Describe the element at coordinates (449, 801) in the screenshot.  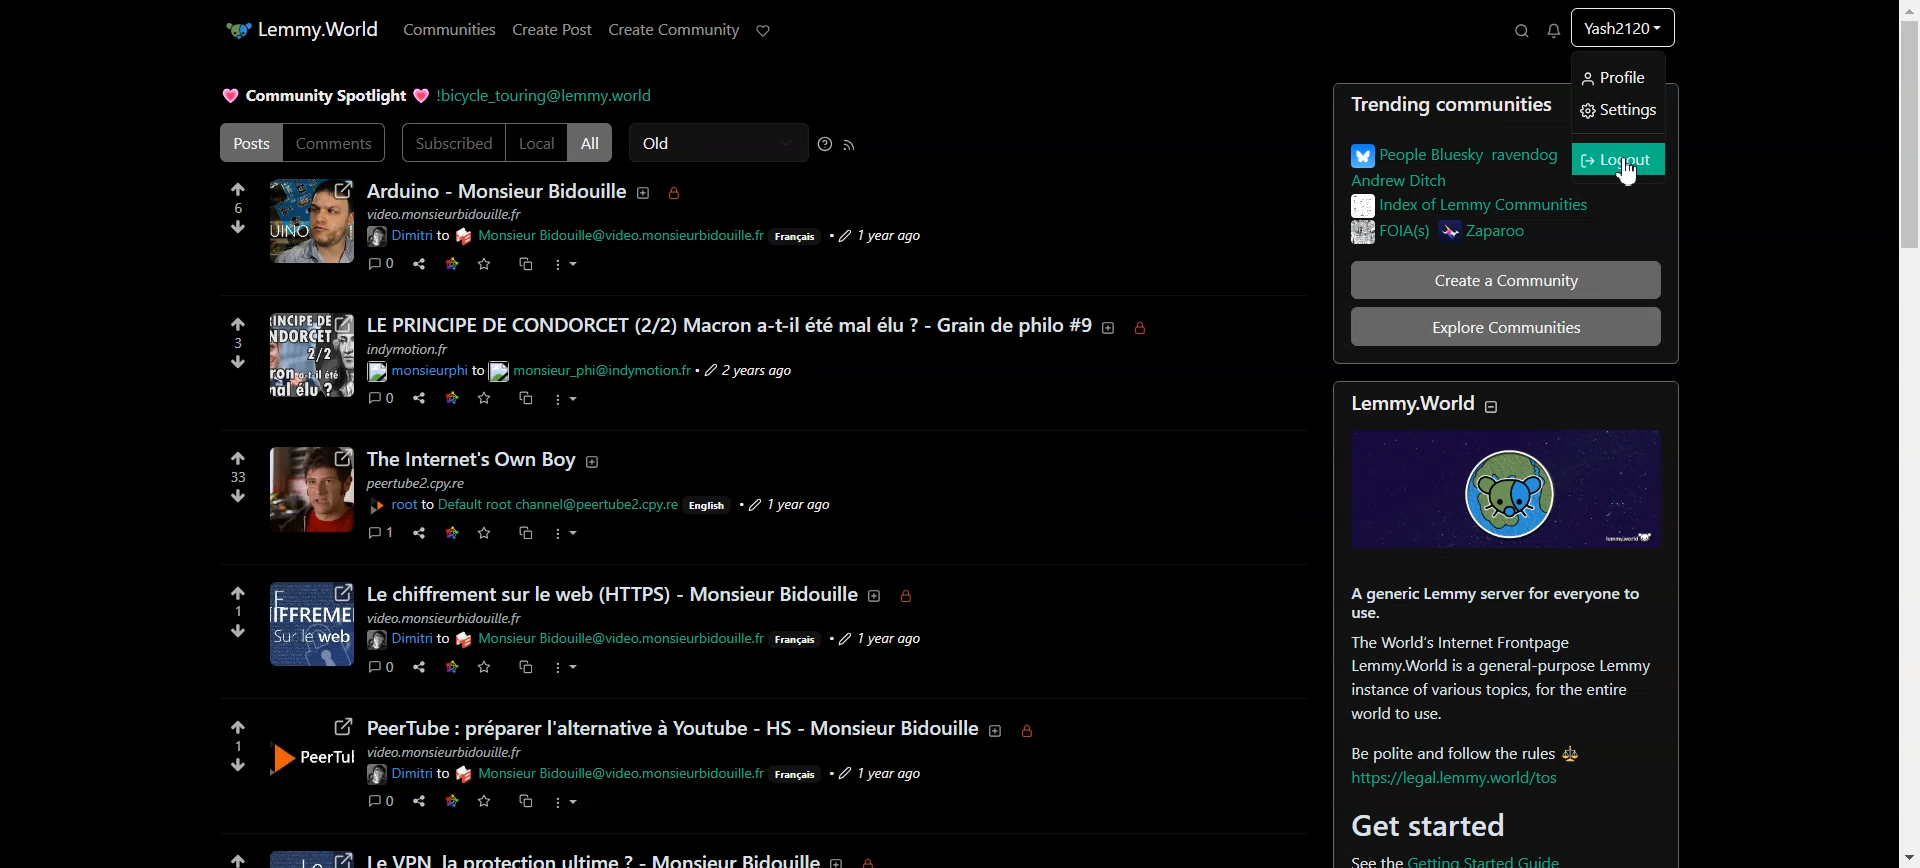
I see `link` at that location.